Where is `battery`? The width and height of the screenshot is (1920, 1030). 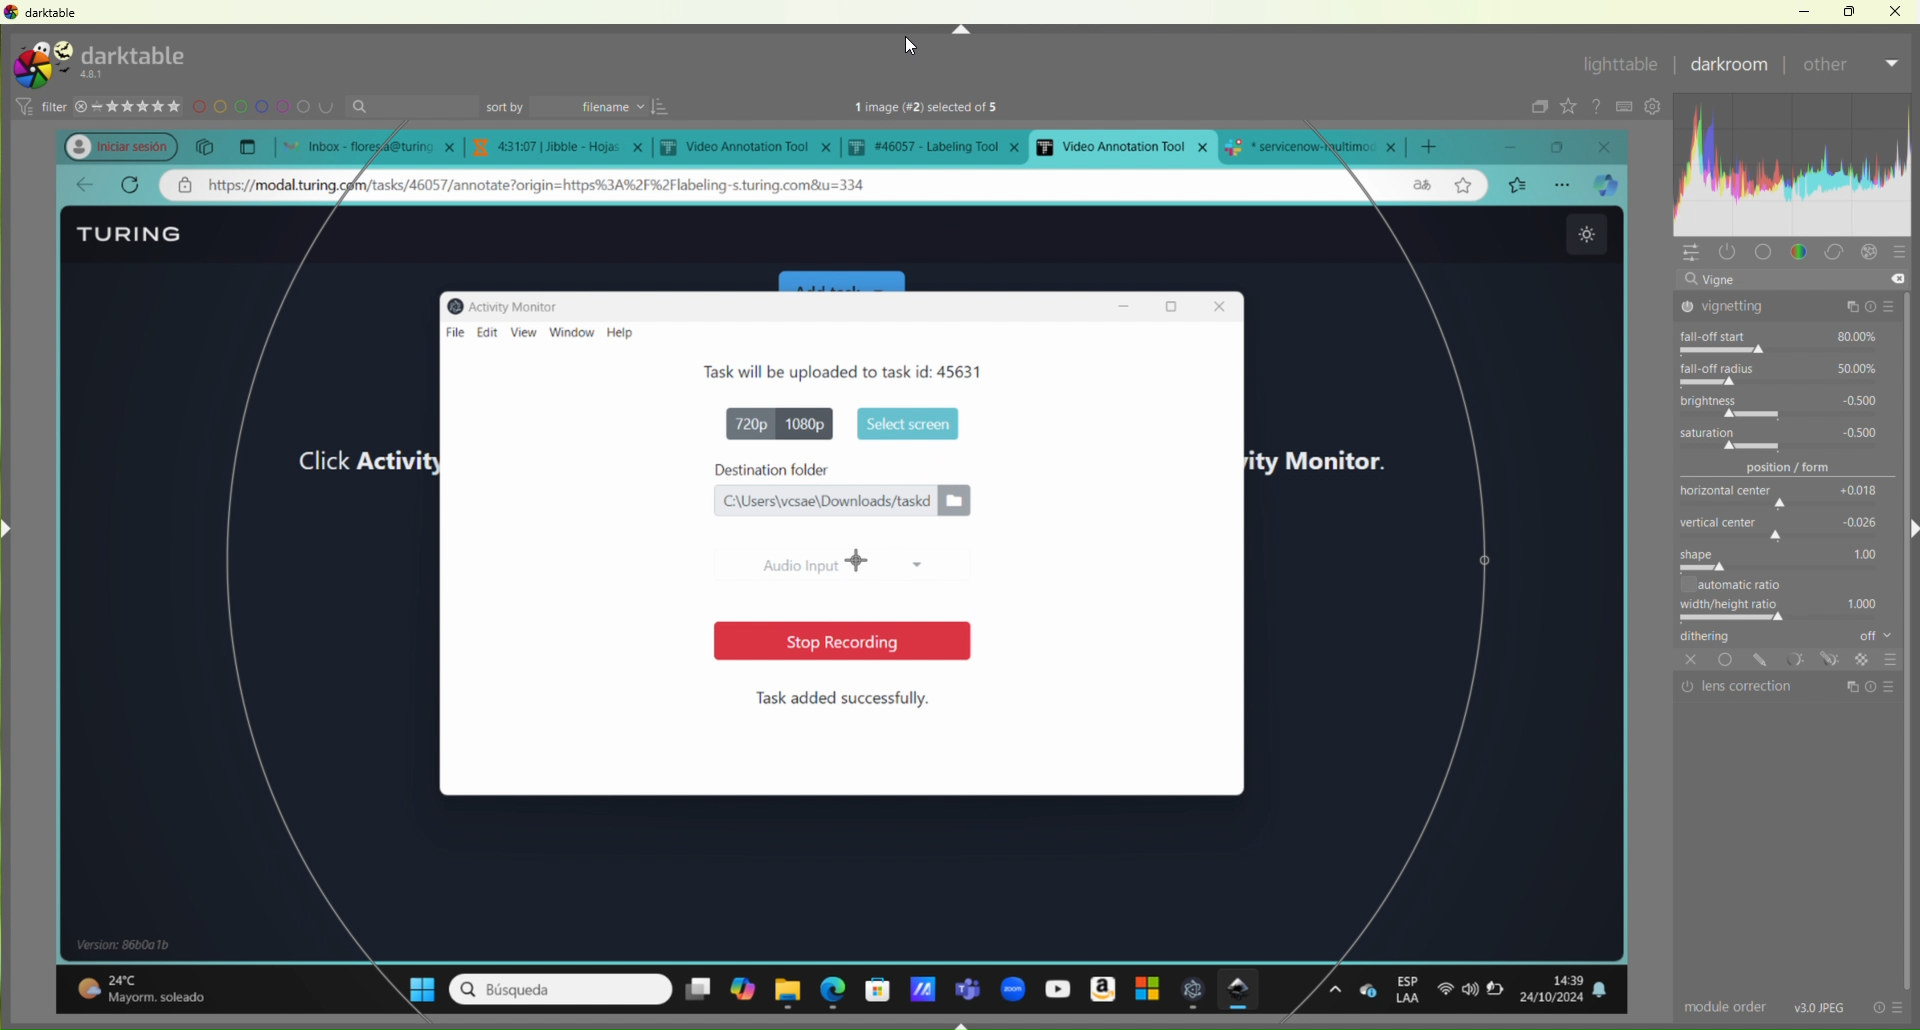
battery is located at coordinates (1502, 994).